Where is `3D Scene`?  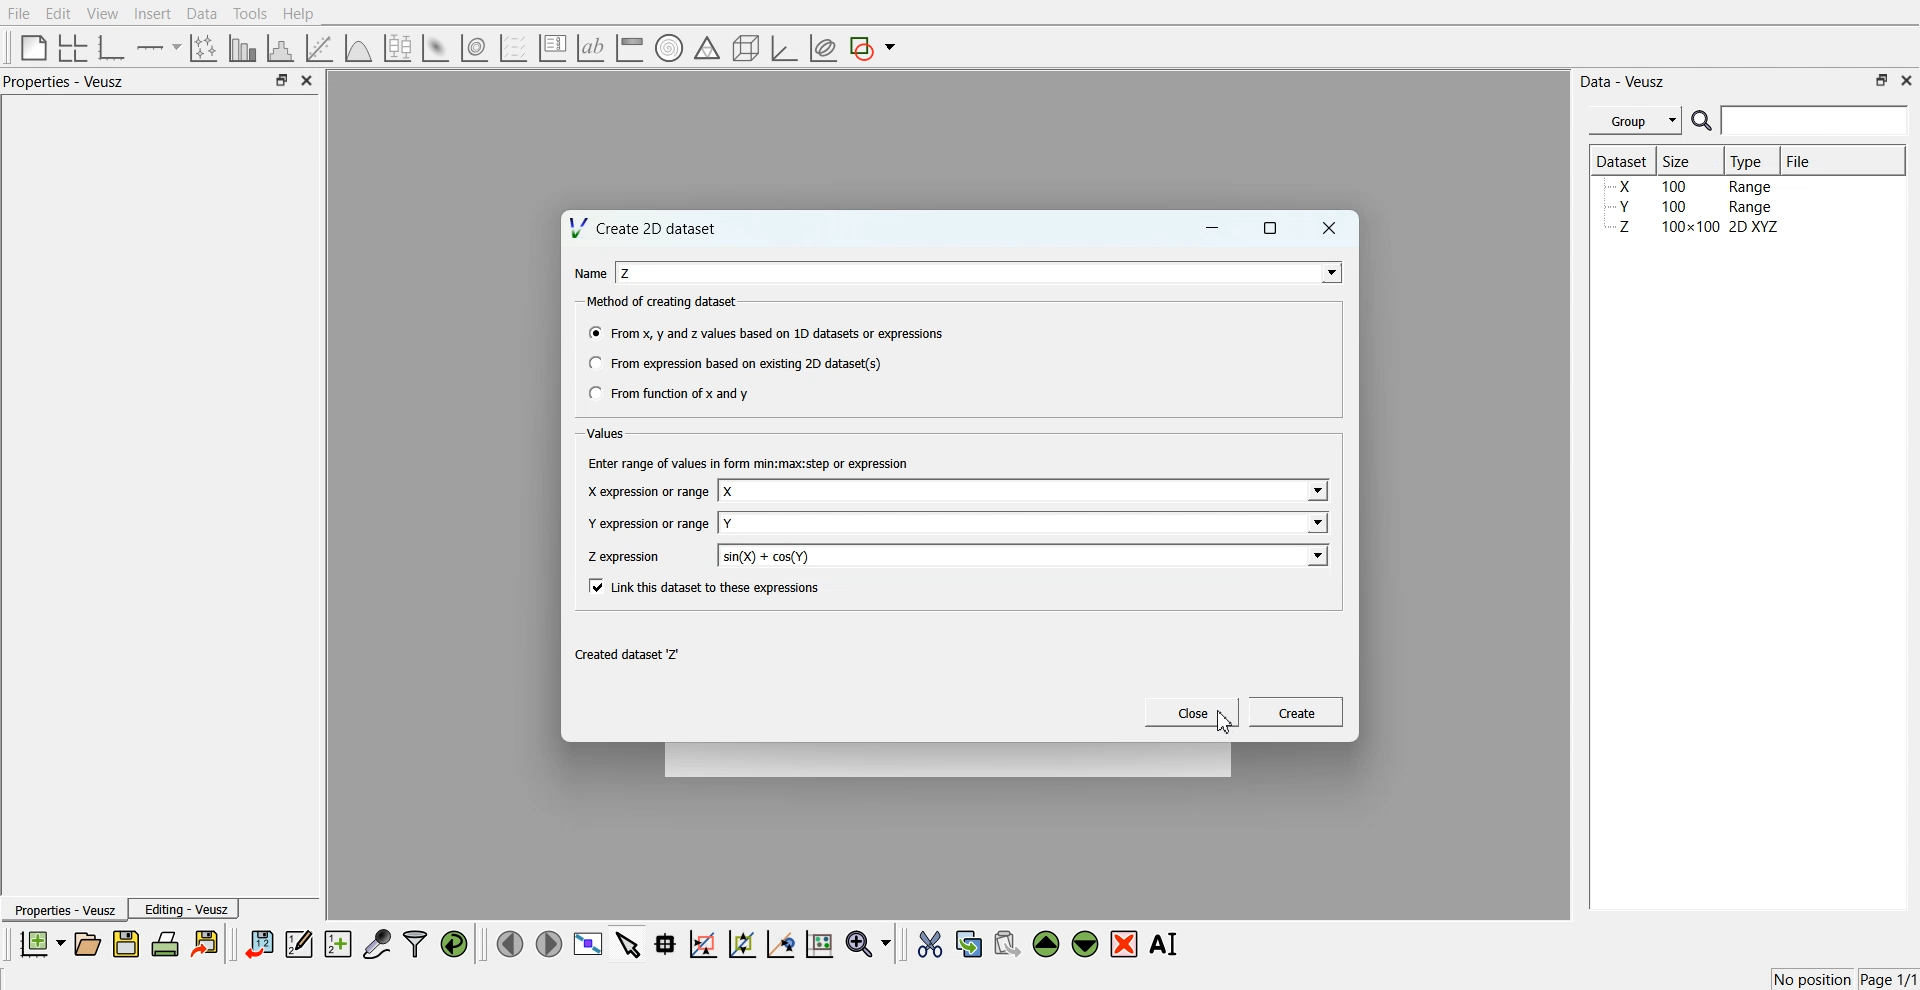 3D Scene is located at coordinates (747, 49).